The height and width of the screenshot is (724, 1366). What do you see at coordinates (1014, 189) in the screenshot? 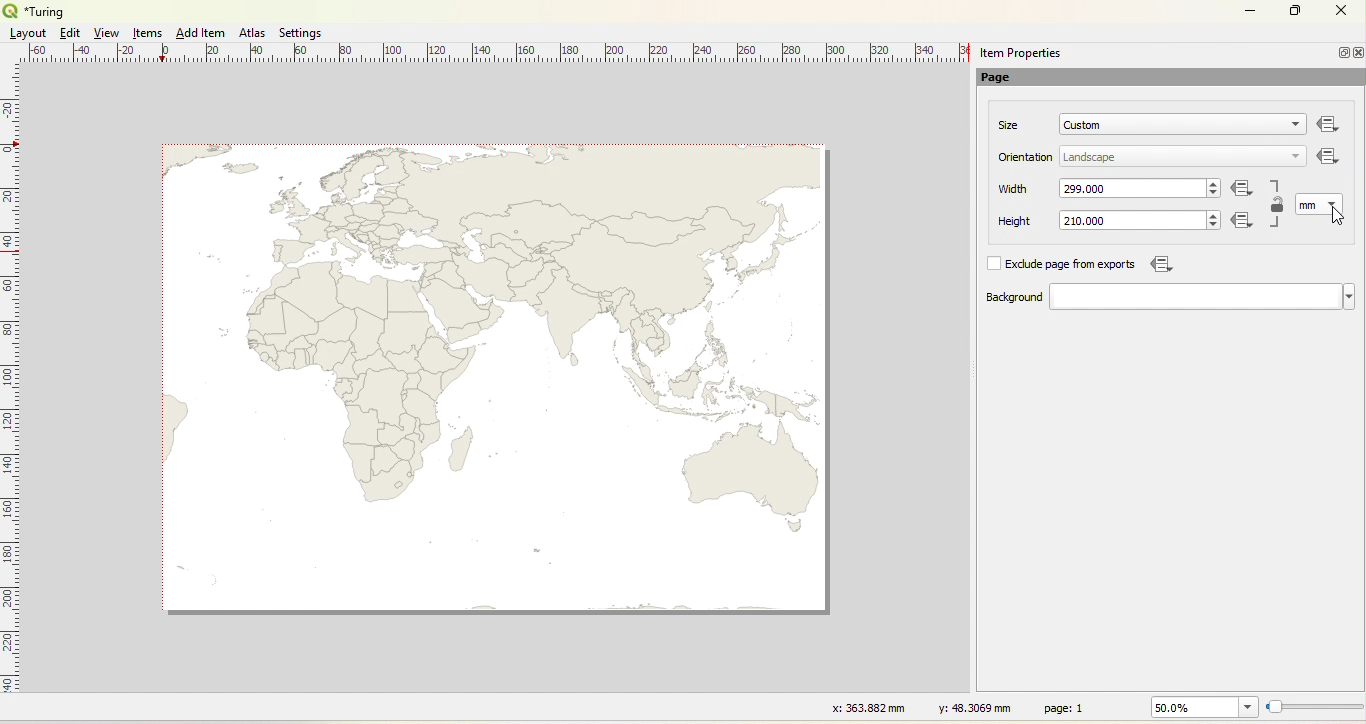
I see `Width` at bounding box center [1014, 189].